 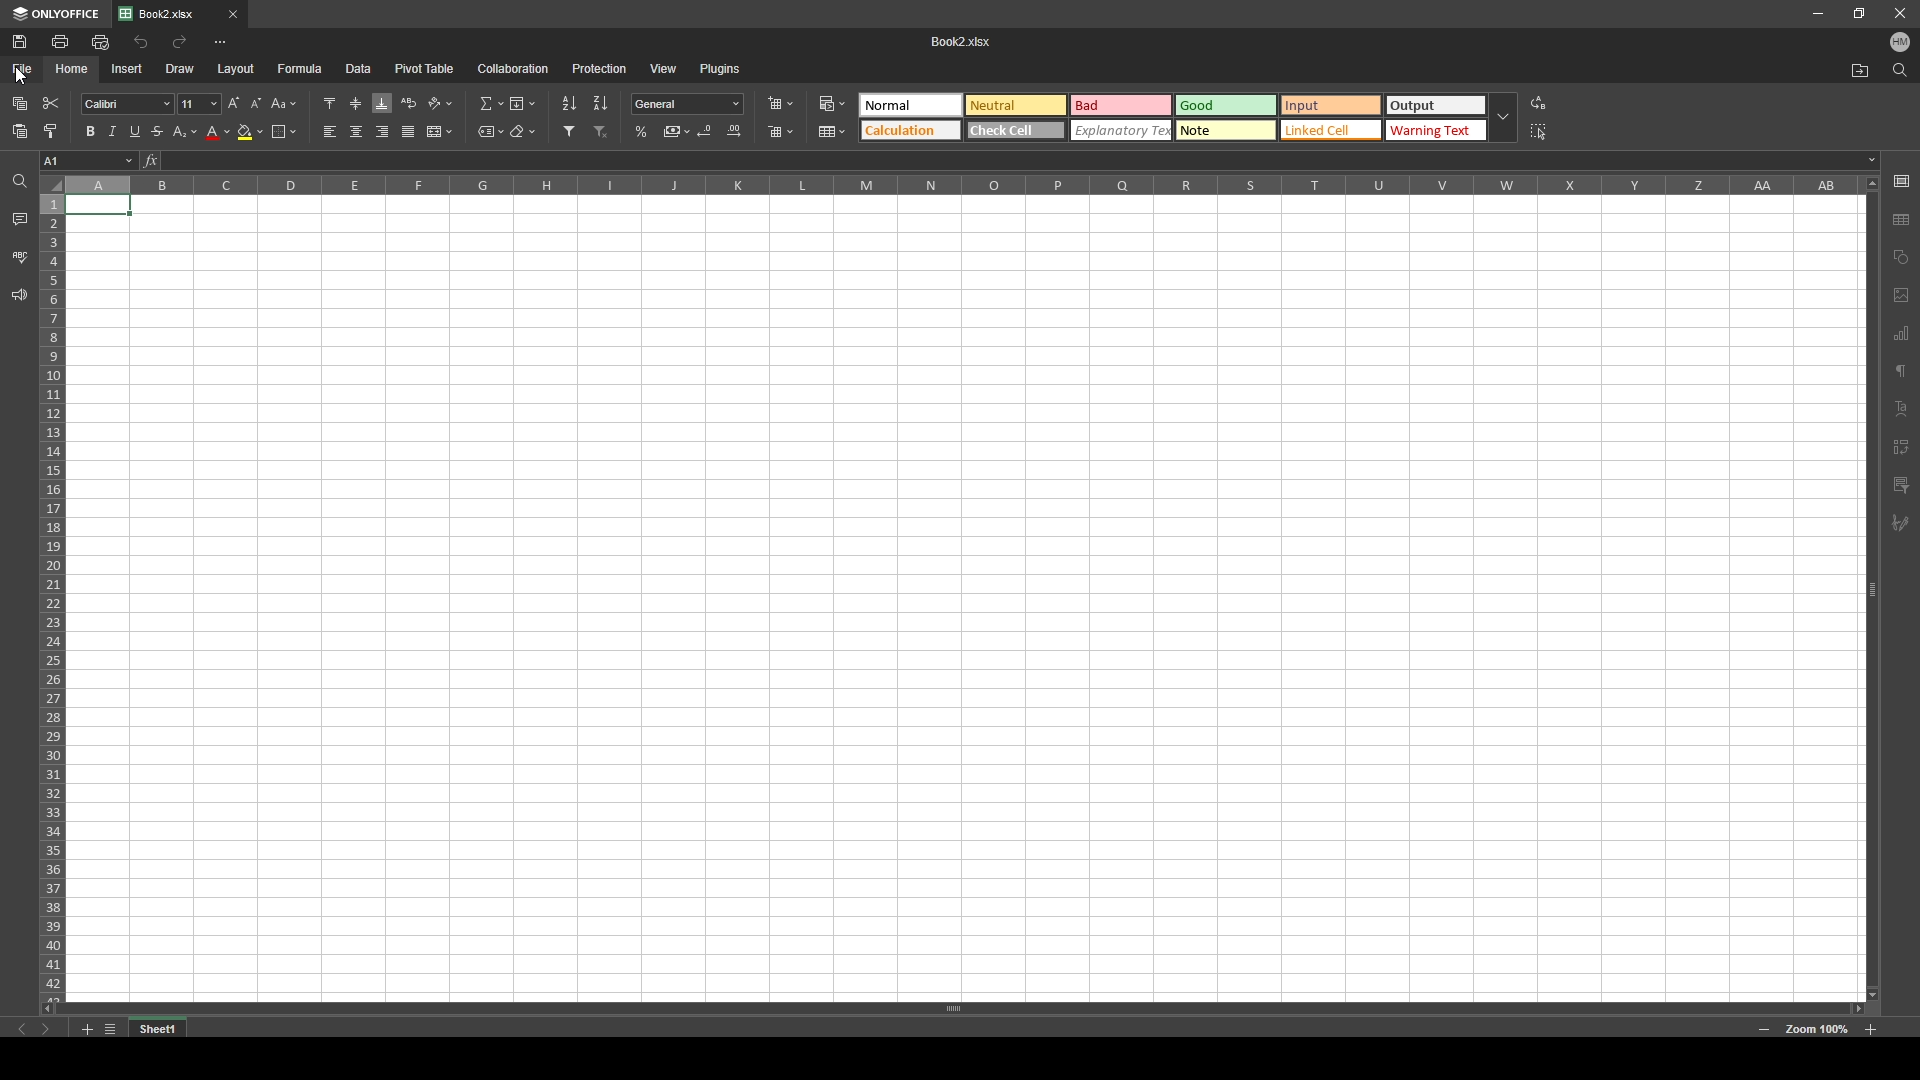 What do you see at coordinates (218, 132) in the screenshot?
I see `line color` at bounding box center [218, 132].